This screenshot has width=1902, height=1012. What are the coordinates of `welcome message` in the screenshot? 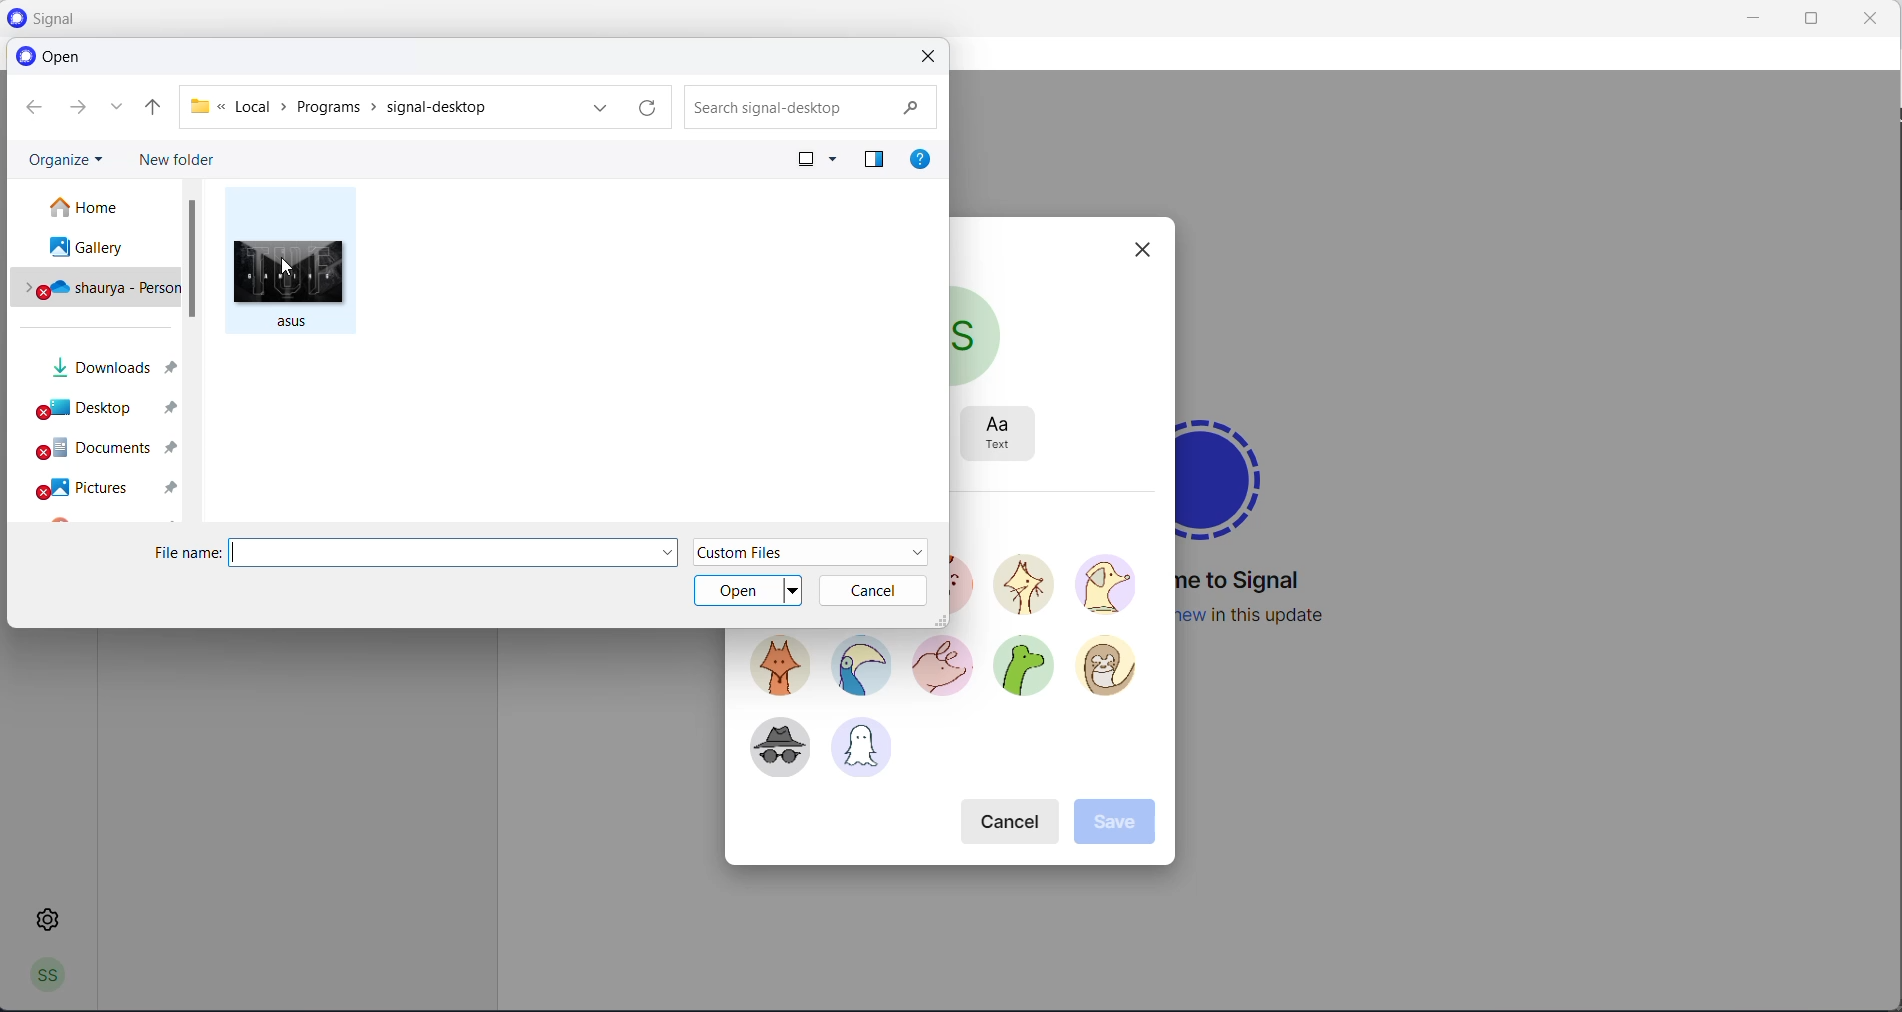 It's located at (1249, 582).